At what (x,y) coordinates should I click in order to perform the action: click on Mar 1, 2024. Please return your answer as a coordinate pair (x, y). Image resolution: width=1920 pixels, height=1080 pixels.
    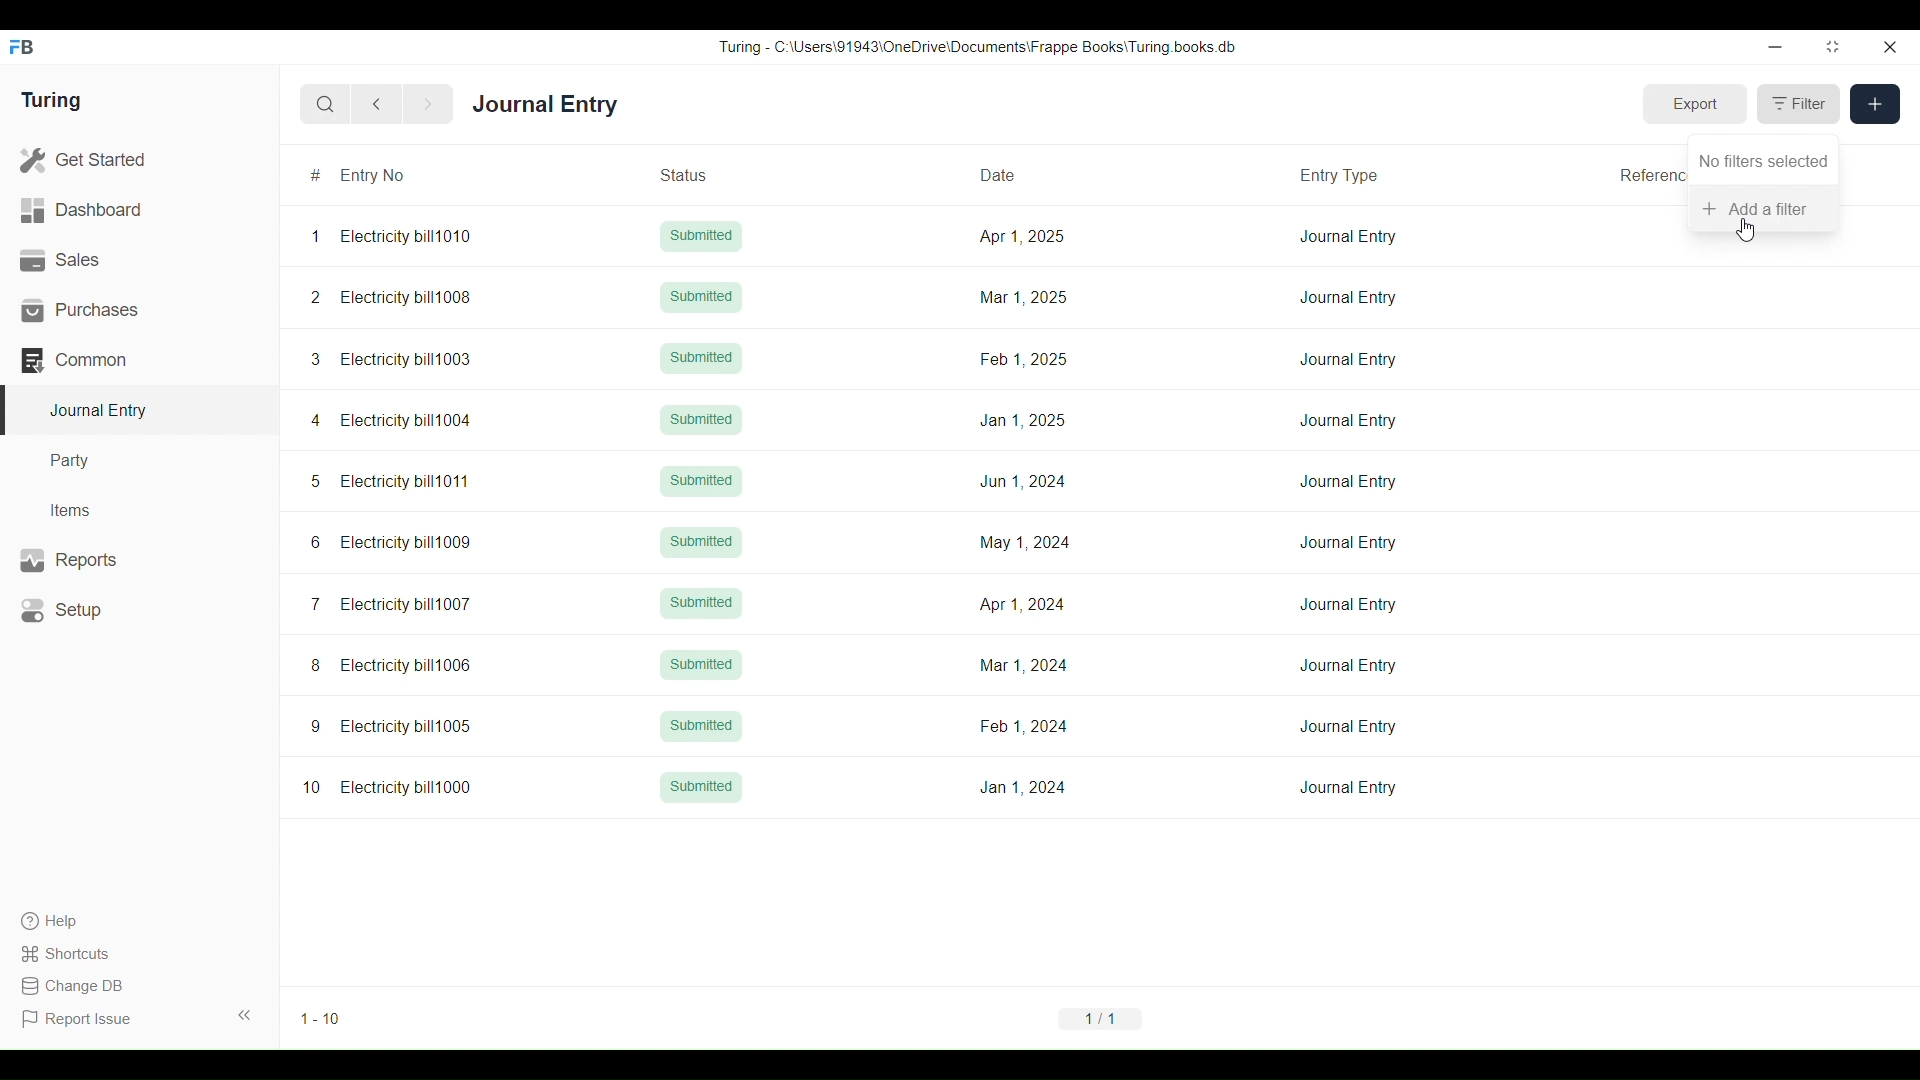
    Looking at the image, I should click on (1024, 665).